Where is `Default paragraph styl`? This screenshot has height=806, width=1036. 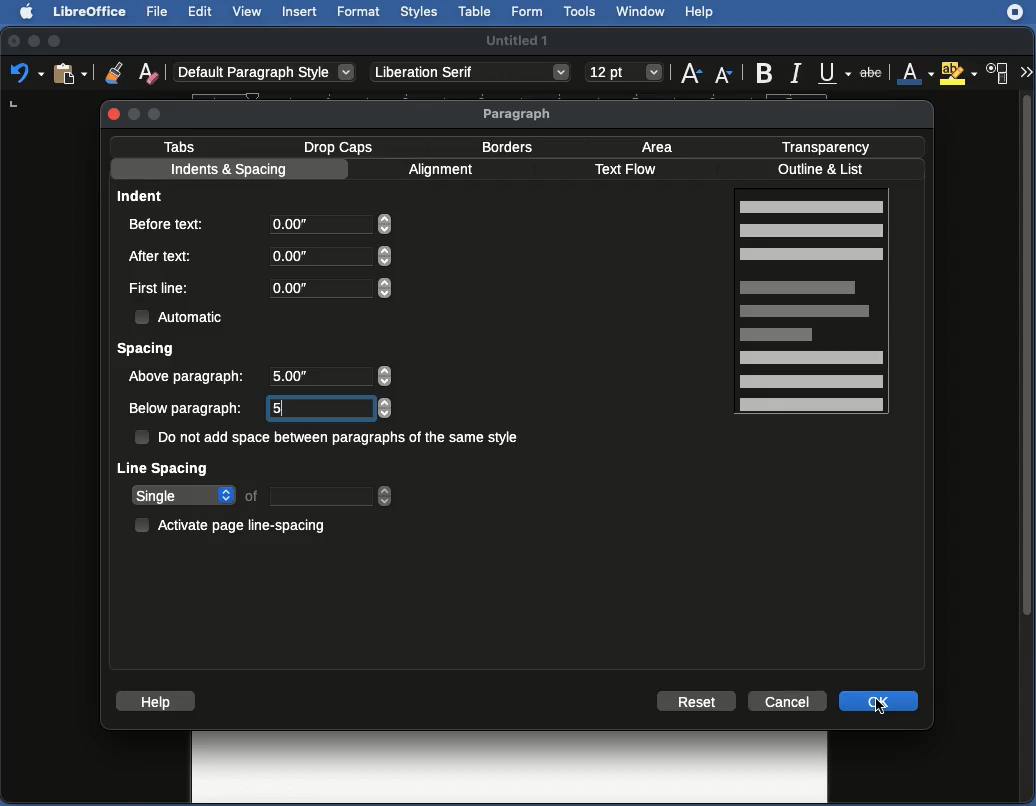
Default paragraph styl is located at coordinates (265, 73).